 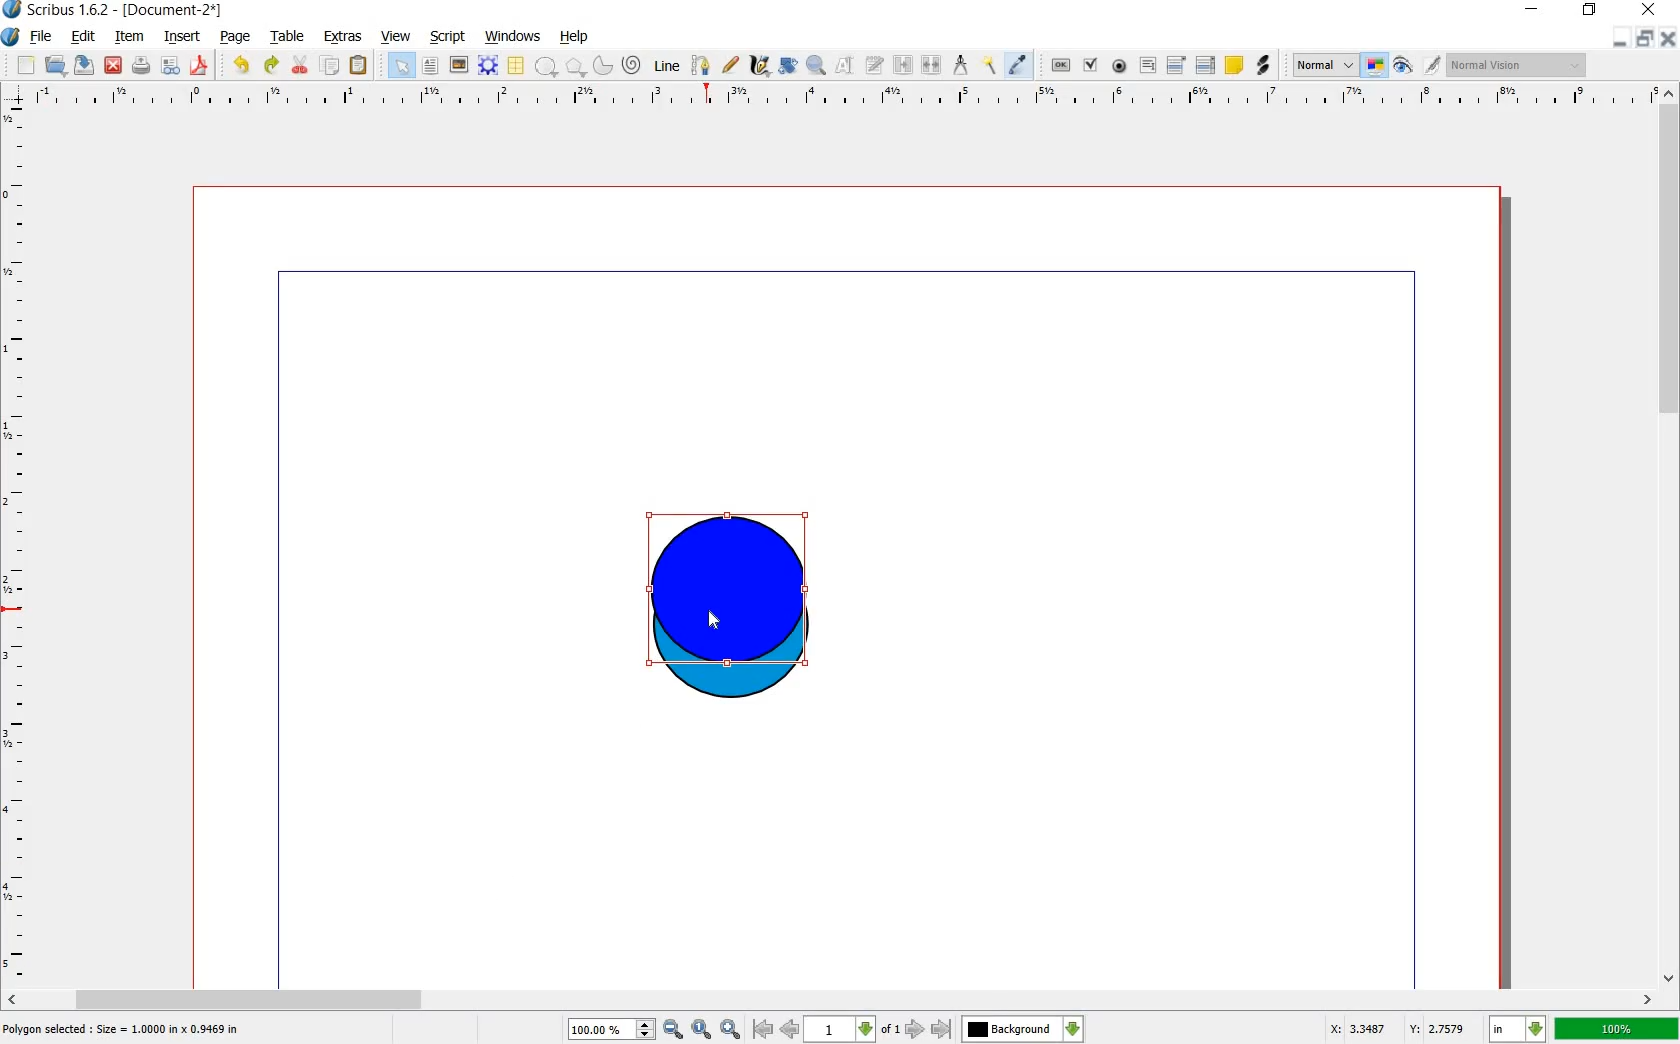 What do you see at coordinates (16, 543) in the screenshot?
I see `ruler` at bounding box center [16, 543].